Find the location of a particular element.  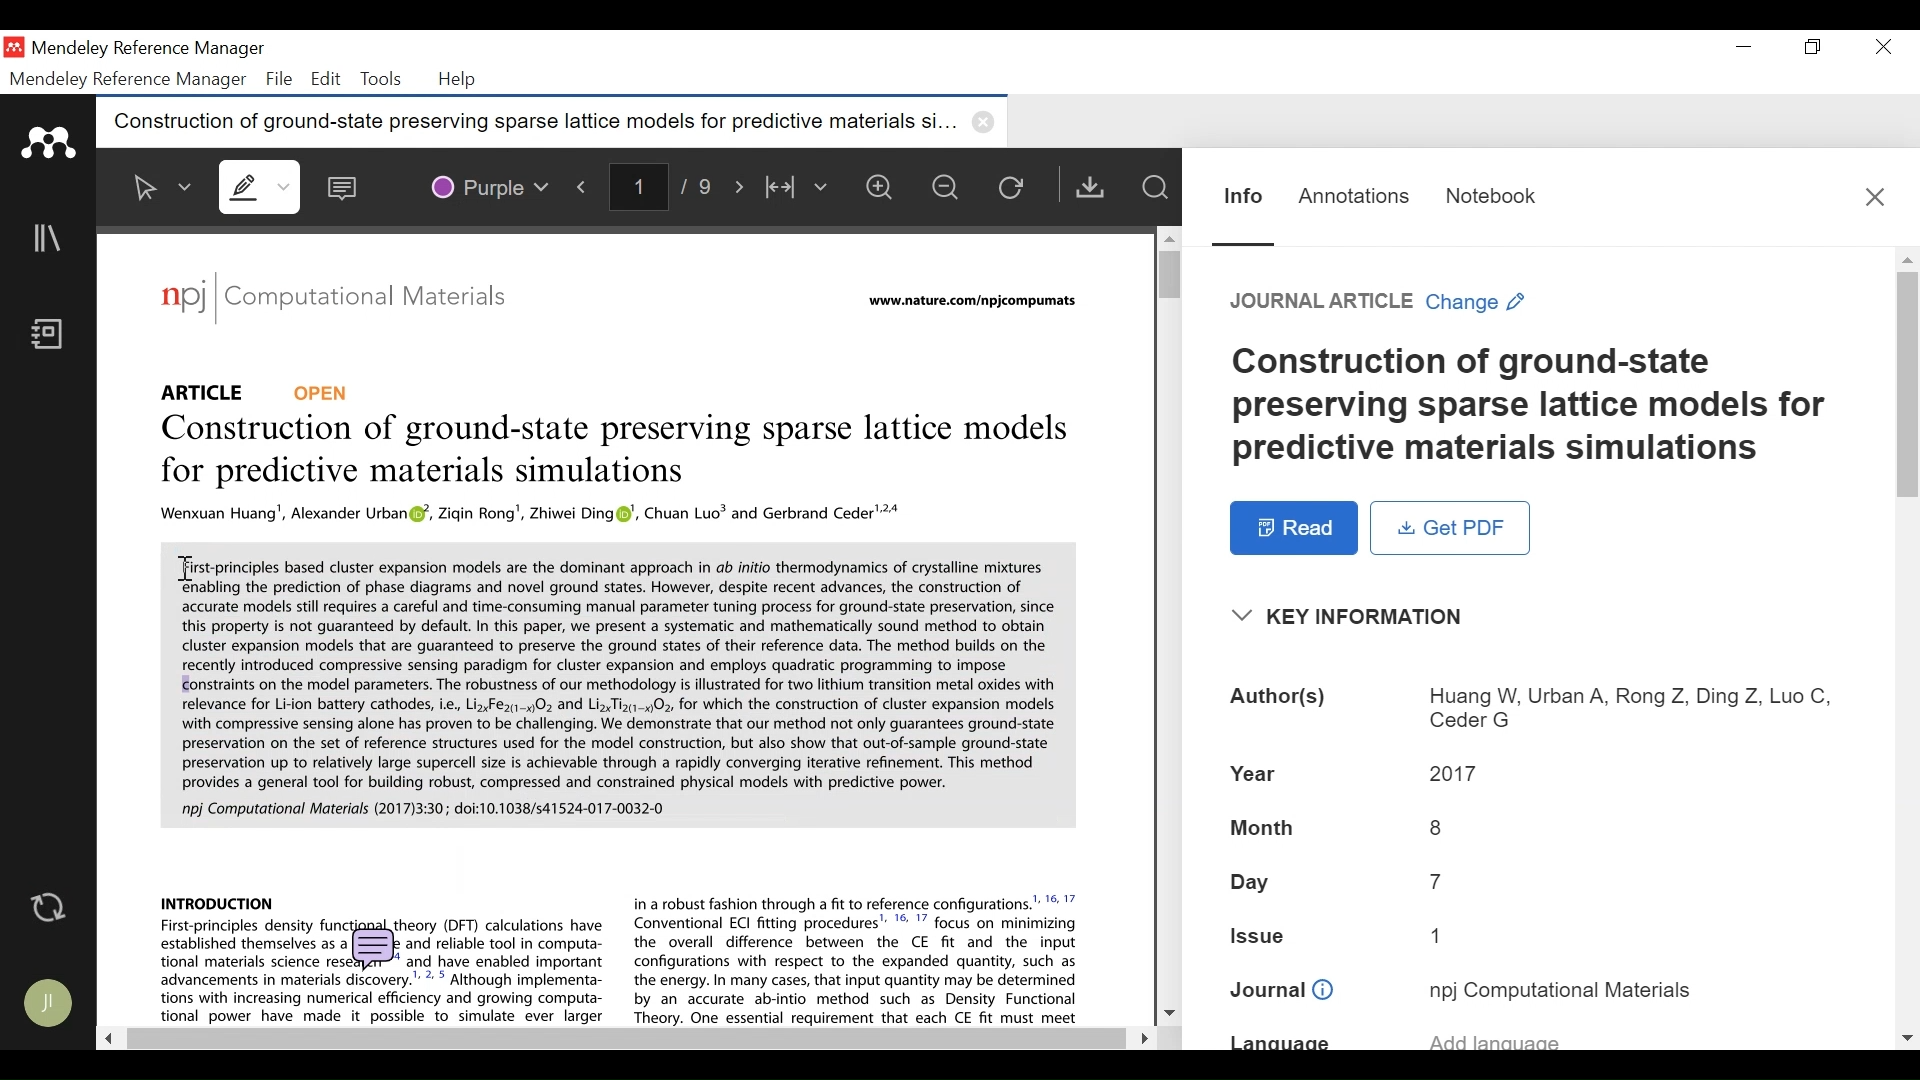

Language is located at coordinates (1280, 1042).